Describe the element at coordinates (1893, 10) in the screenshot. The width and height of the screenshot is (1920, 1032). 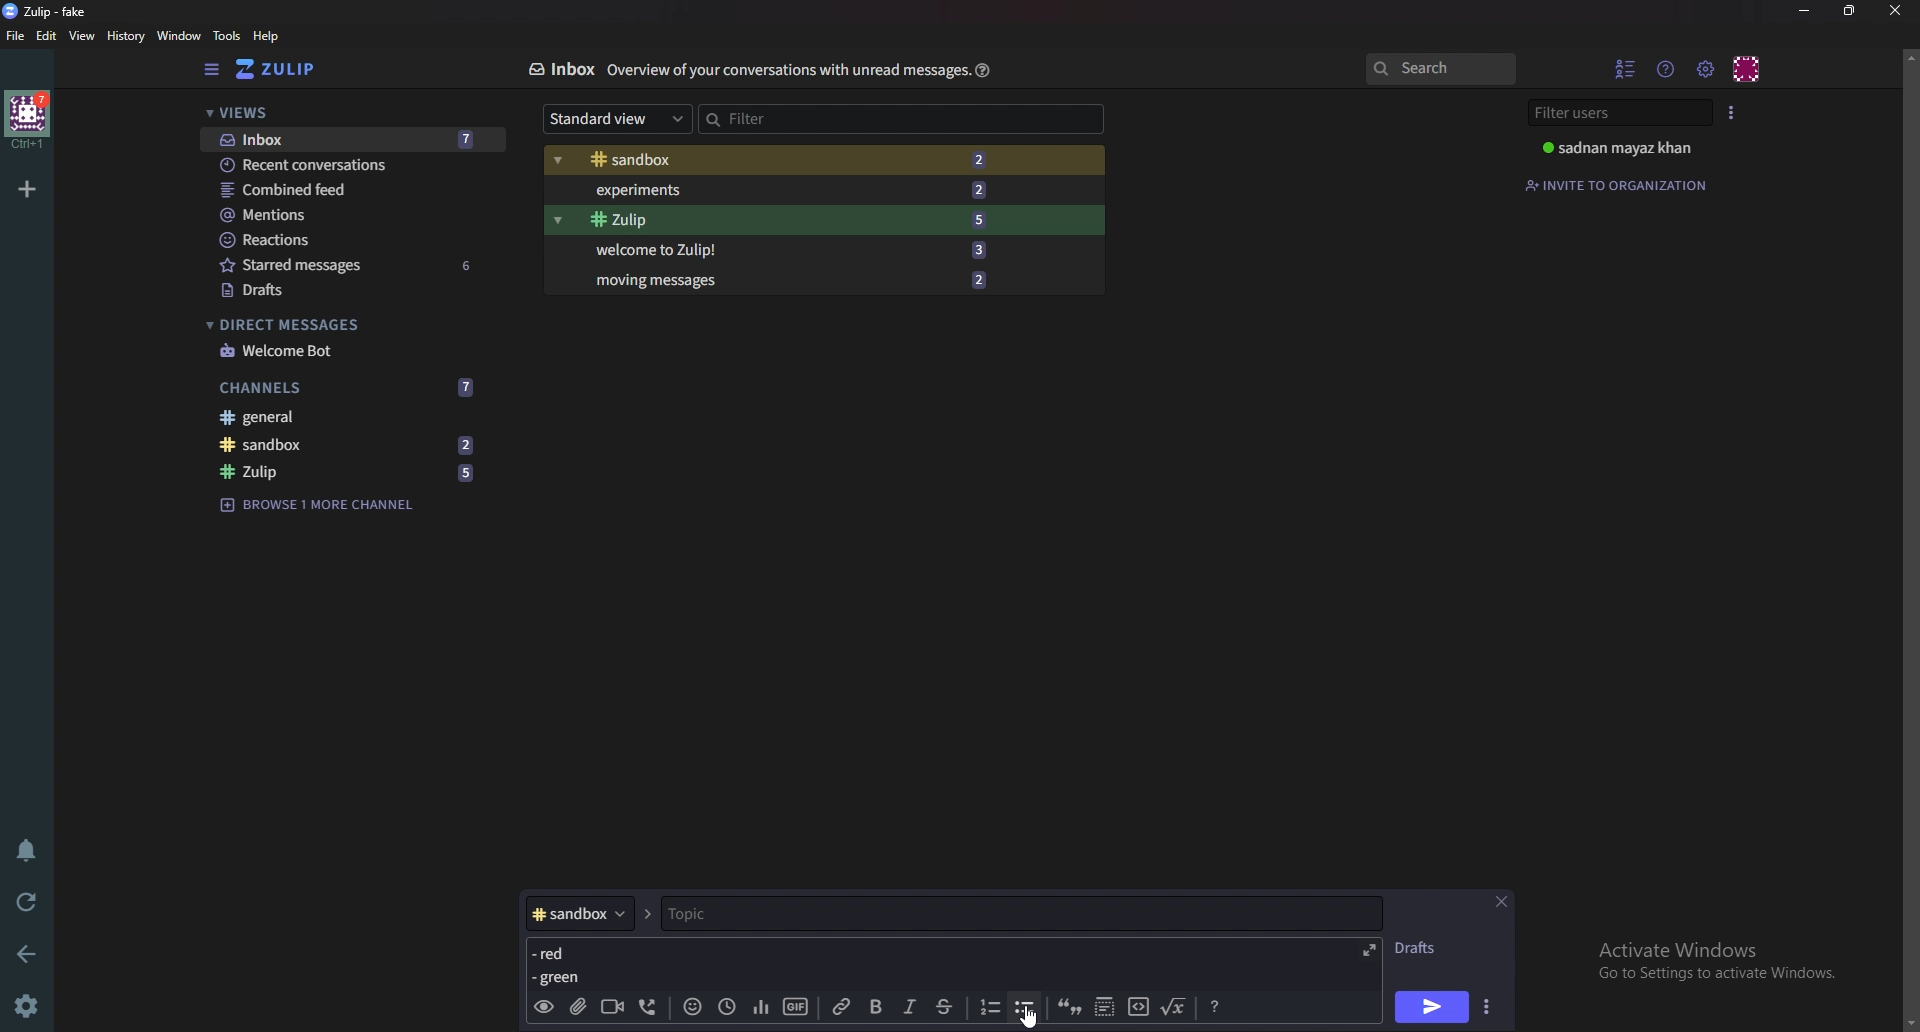
I see `close` at that location.